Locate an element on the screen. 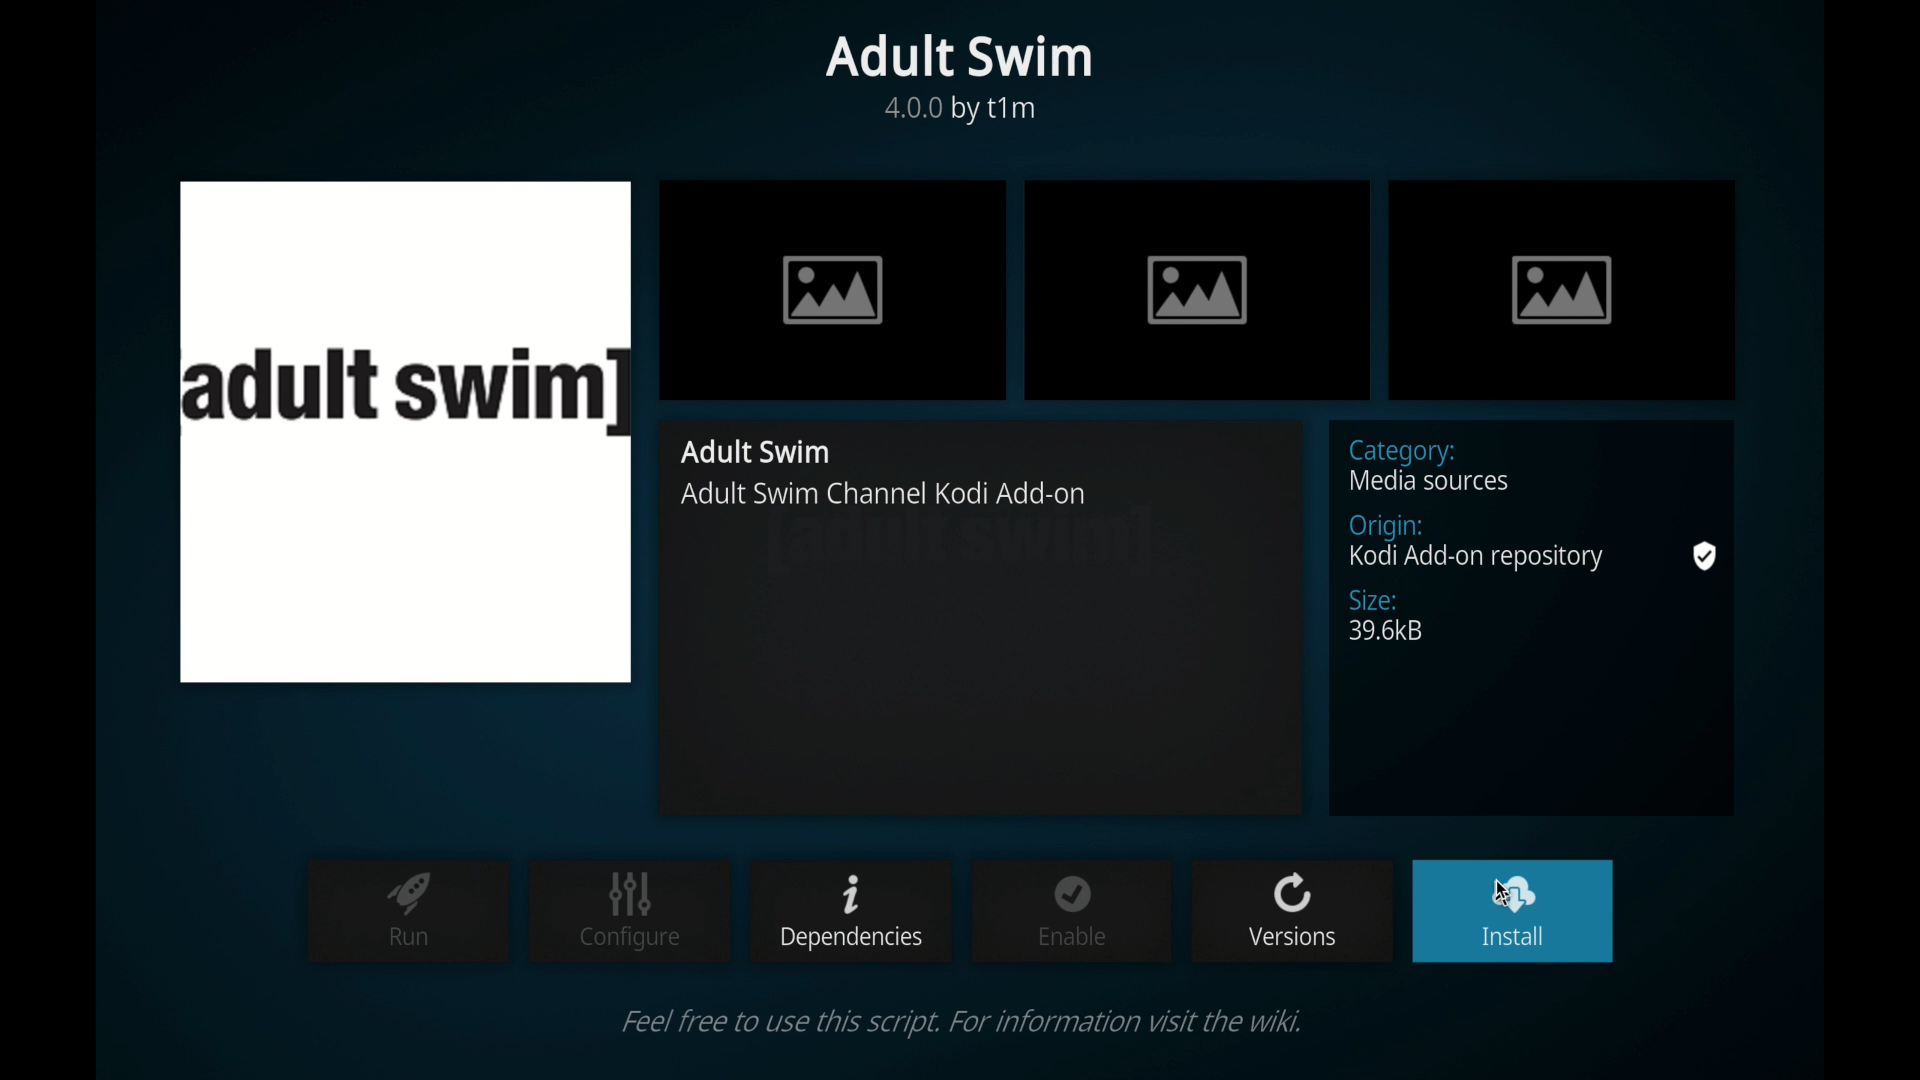 Image resolution: width=1920 pixels, height=1080 pixels. category is located at coordinates (1432, 465).